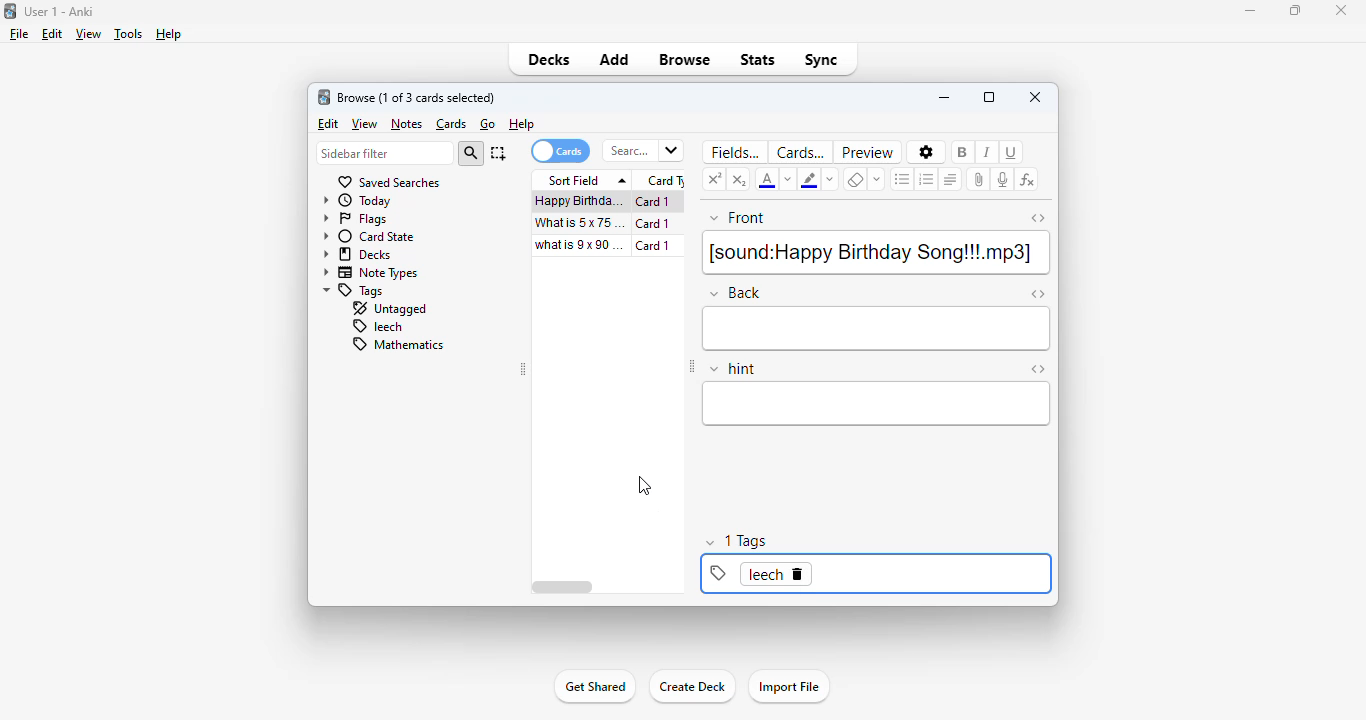 This screenshot has width=1366, height=720. Describe the element at coordinates (745, 539) in the screenshot. I see `1 tags` at that location.